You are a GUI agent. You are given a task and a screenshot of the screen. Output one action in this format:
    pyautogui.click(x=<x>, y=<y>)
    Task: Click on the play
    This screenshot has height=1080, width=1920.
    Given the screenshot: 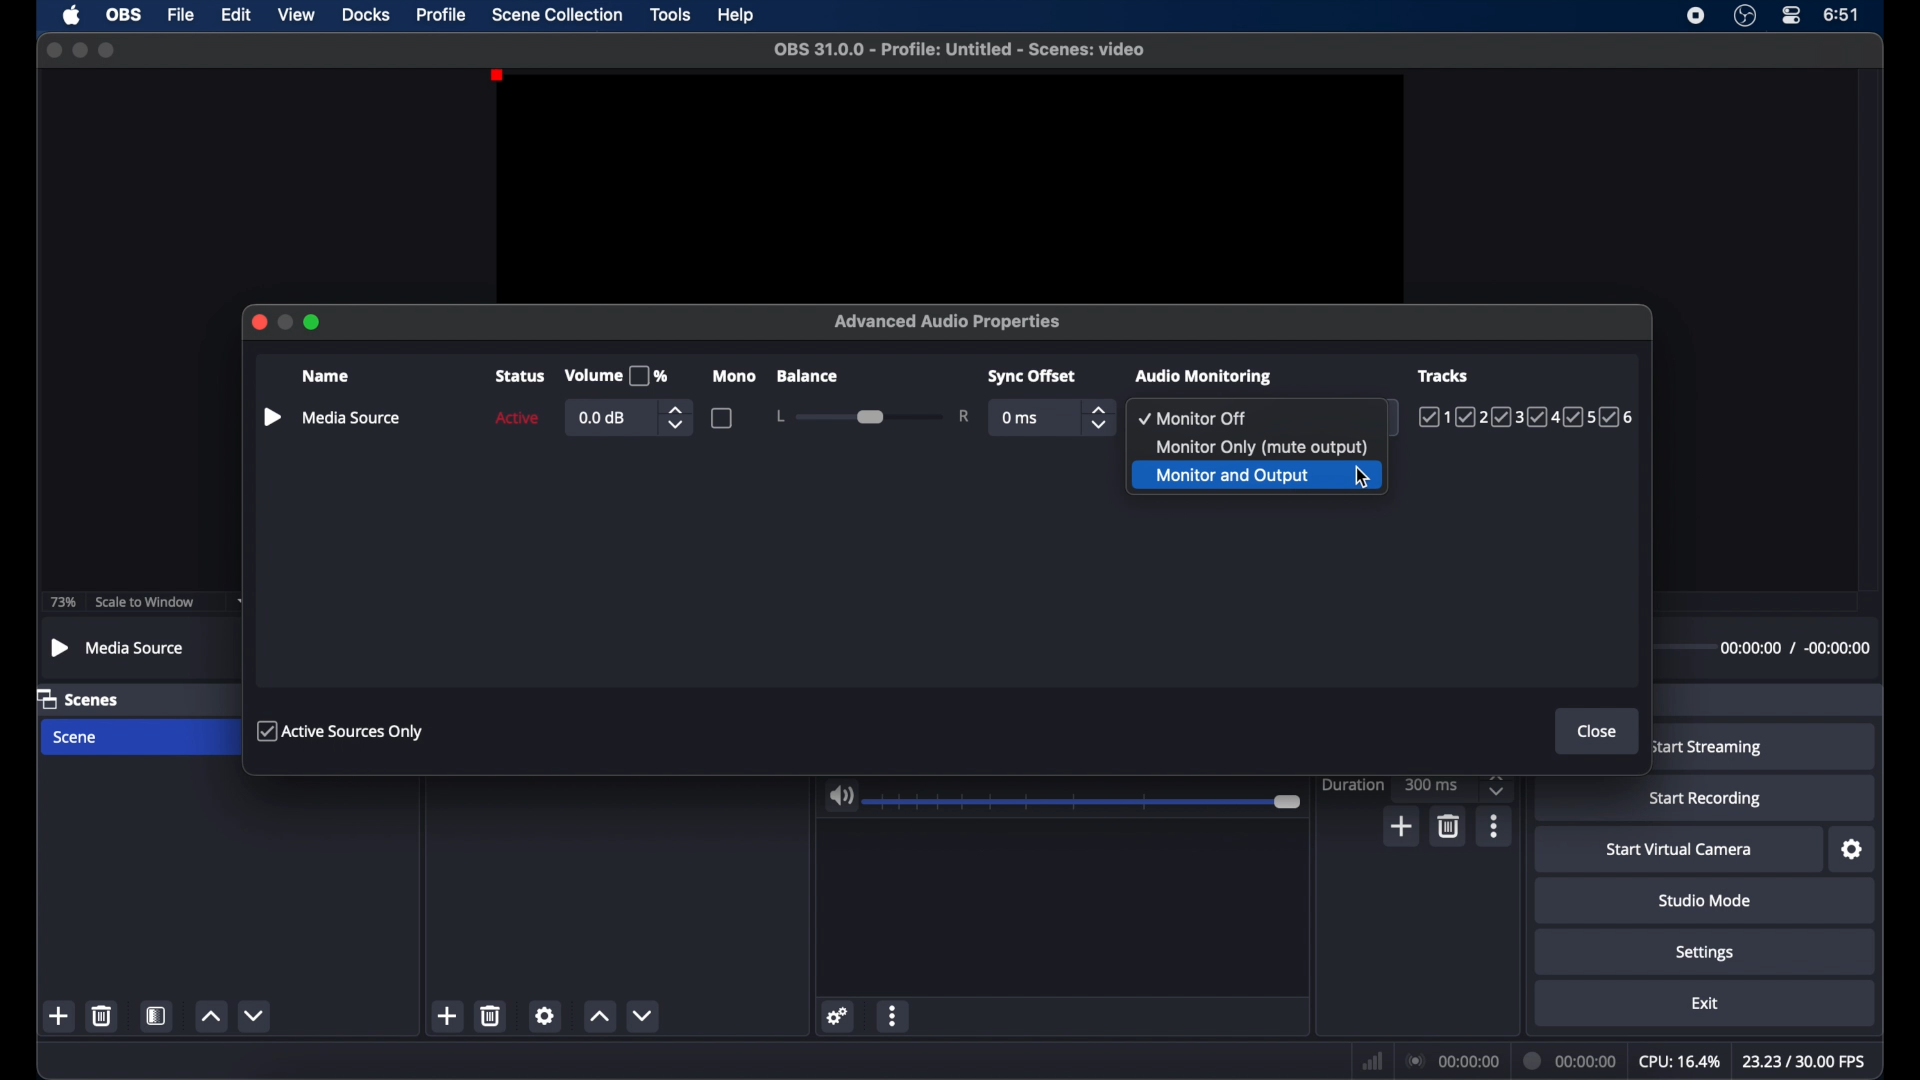 What is the action you would take?
    pyautogui.click(x=272, y=418)
    